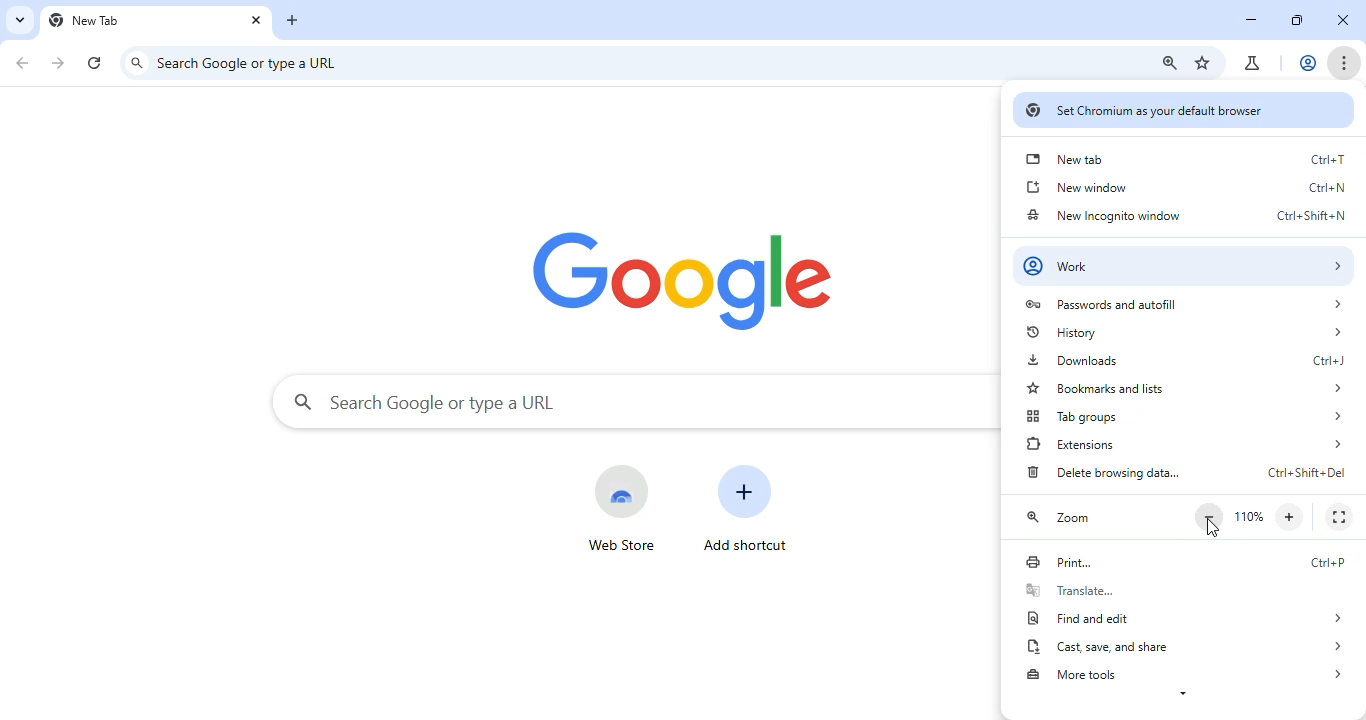 The image size is (1366, 720). What do you see at coordinates (620, 506) in the screenshot?
I see `web store` at bounding box center [620, 506].